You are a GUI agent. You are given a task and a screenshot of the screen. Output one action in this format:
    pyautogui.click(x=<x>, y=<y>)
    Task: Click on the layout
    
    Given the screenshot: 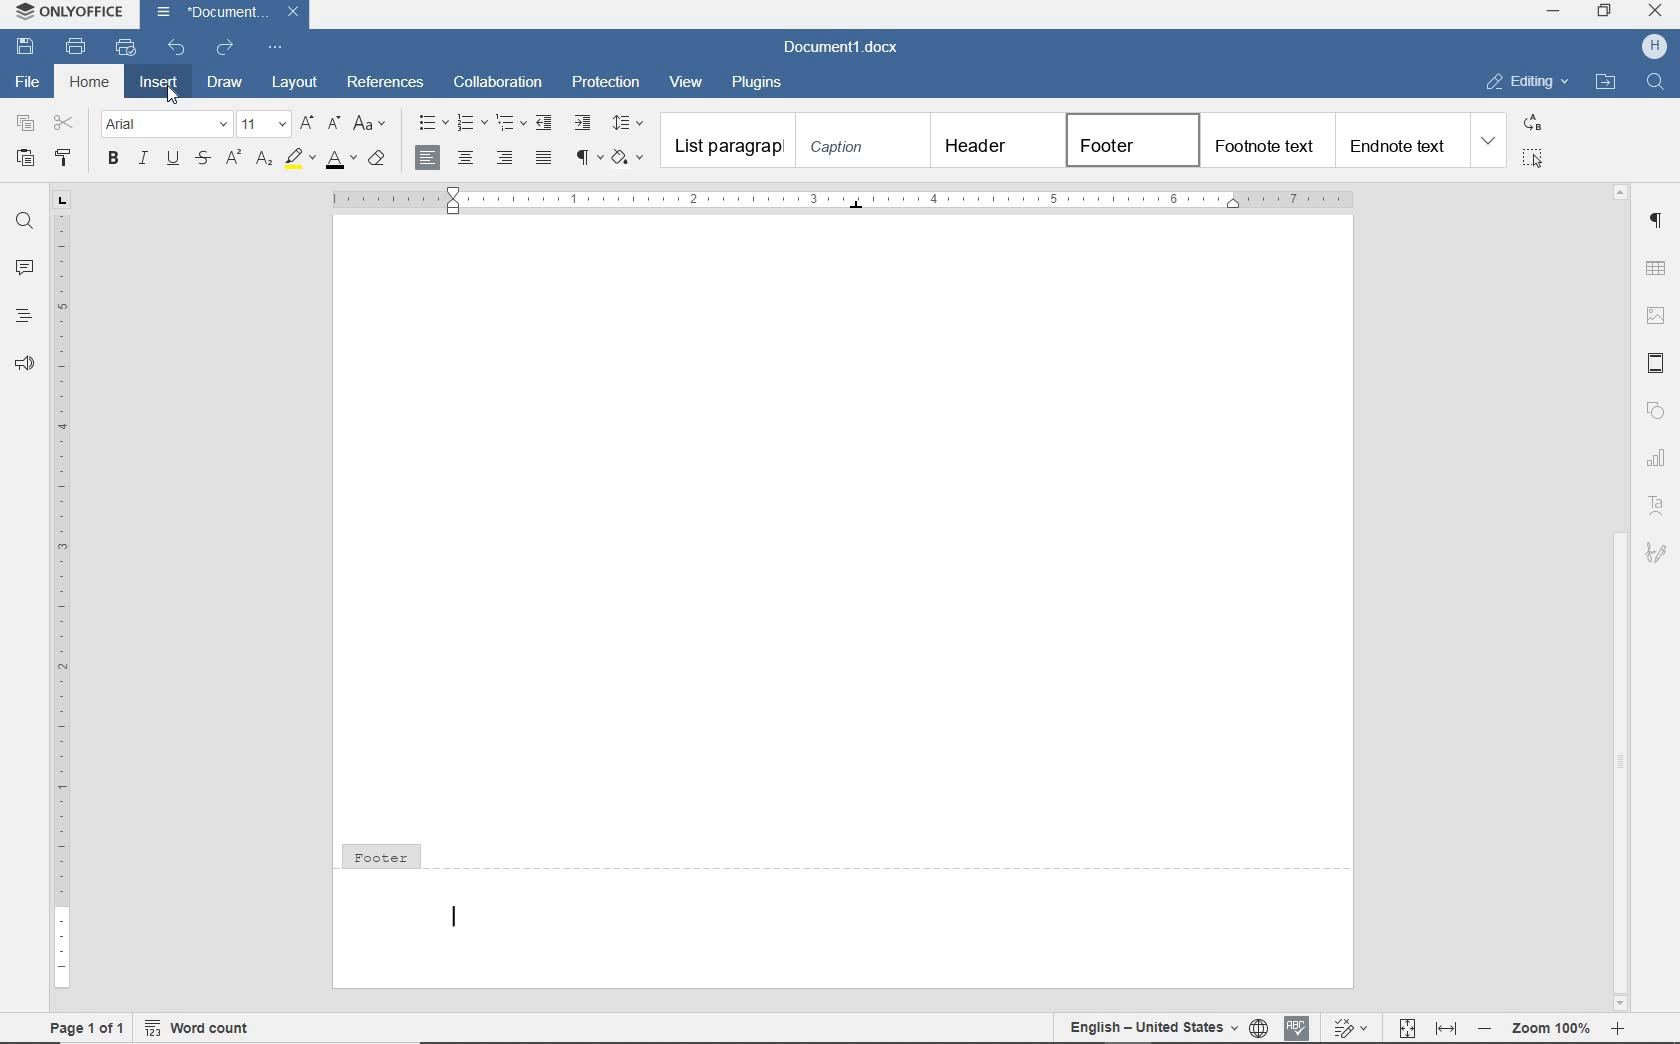 What is the action you would take?
    pyautogui.click(x=295, y=84)
    